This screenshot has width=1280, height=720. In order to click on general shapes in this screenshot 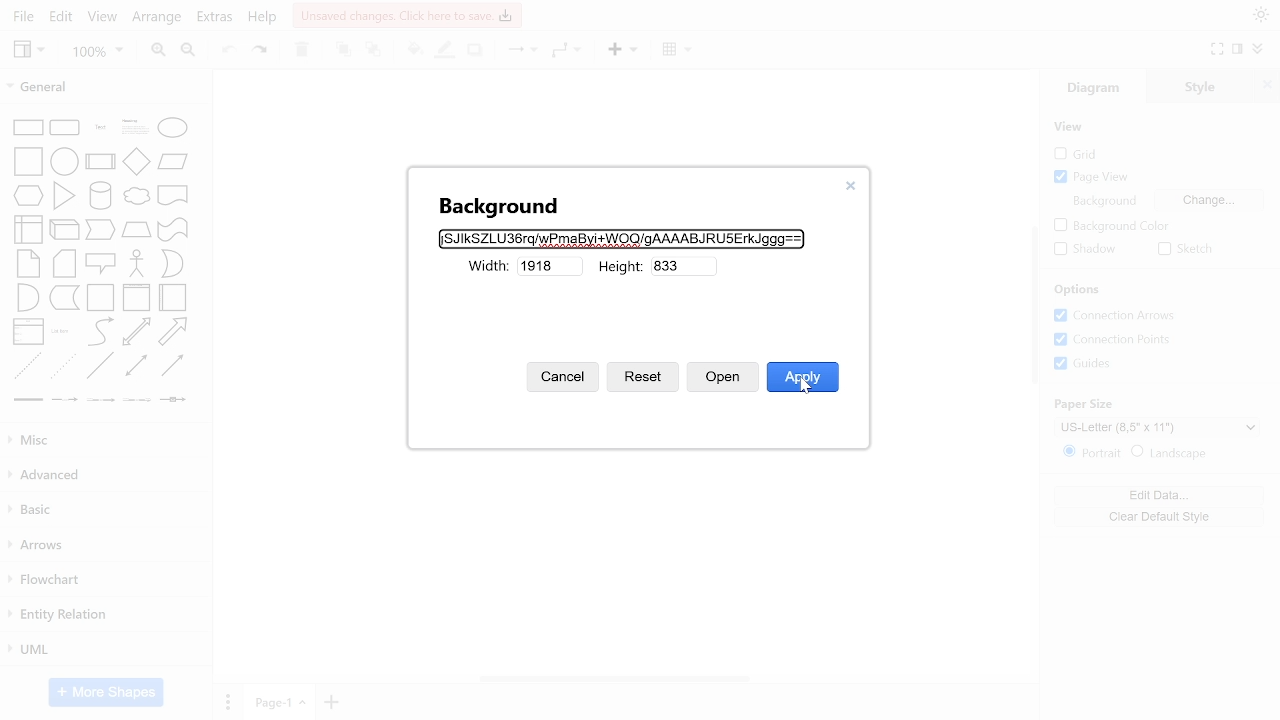, I will do `click(99, 229)`.